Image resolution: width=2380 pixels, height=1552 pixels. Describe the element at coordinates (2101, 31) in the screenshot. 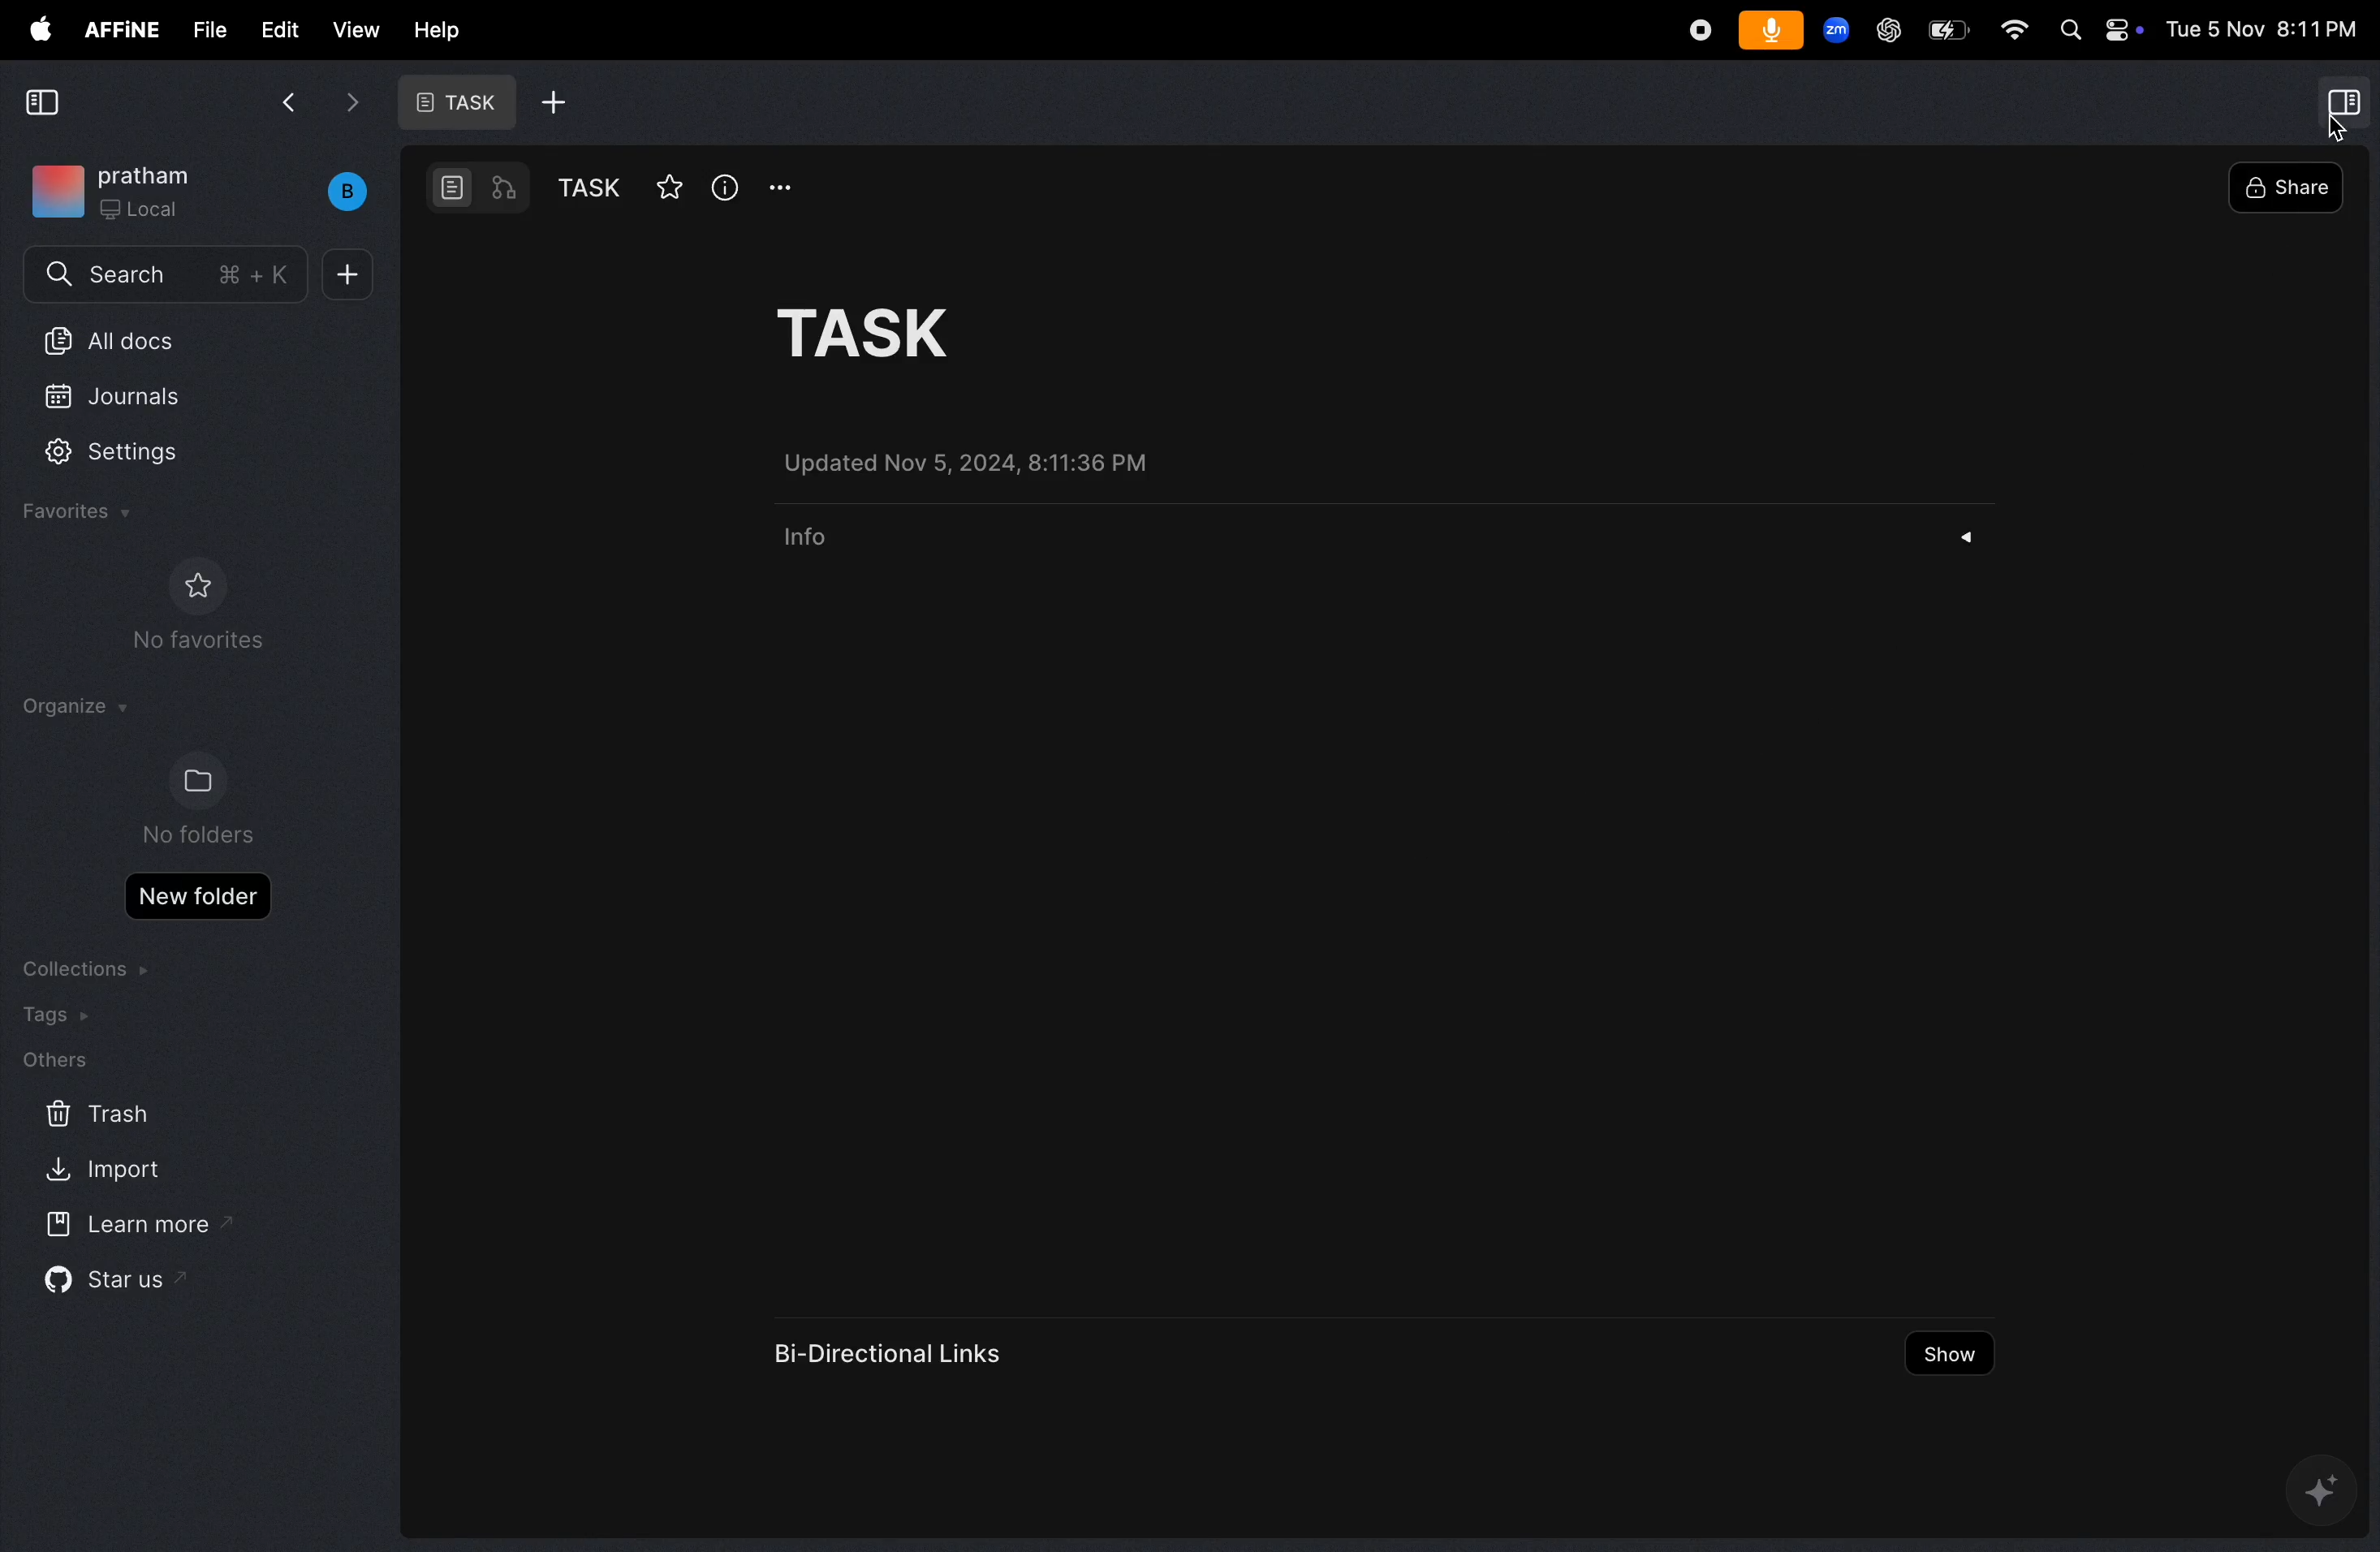

I see `apple widgets` at that location.